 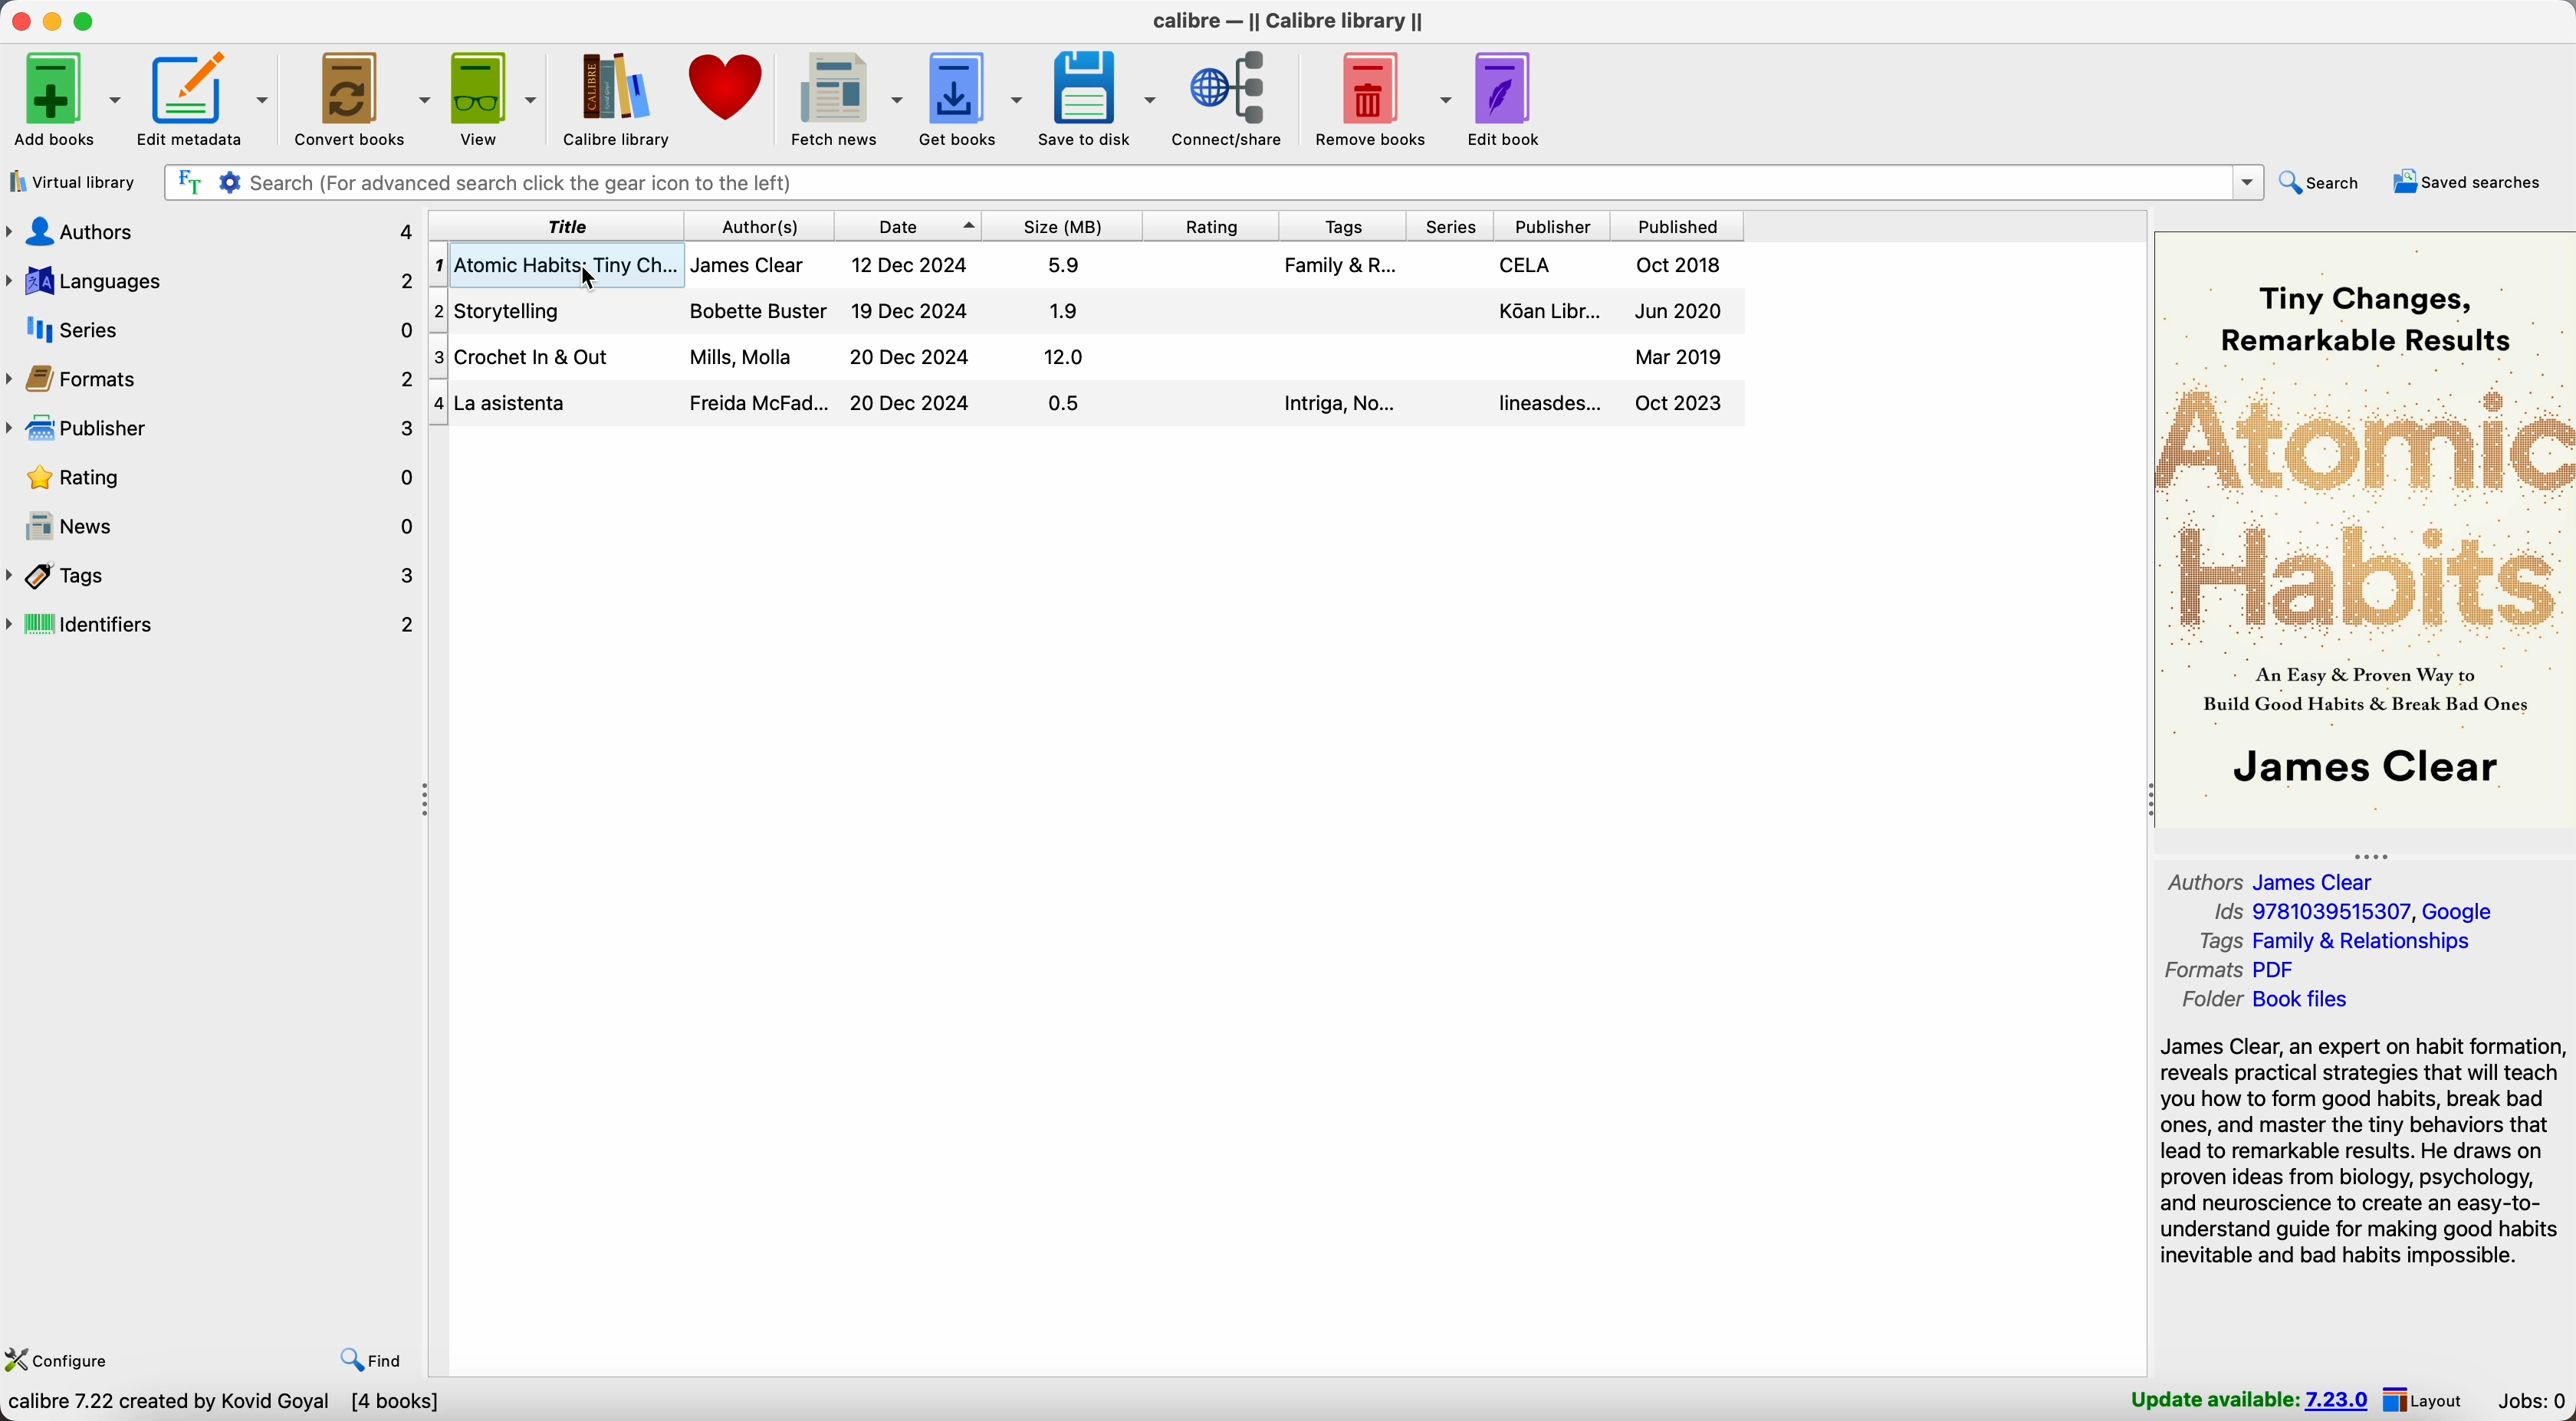 I want to click on publisher, so click(x=1557, y=226).